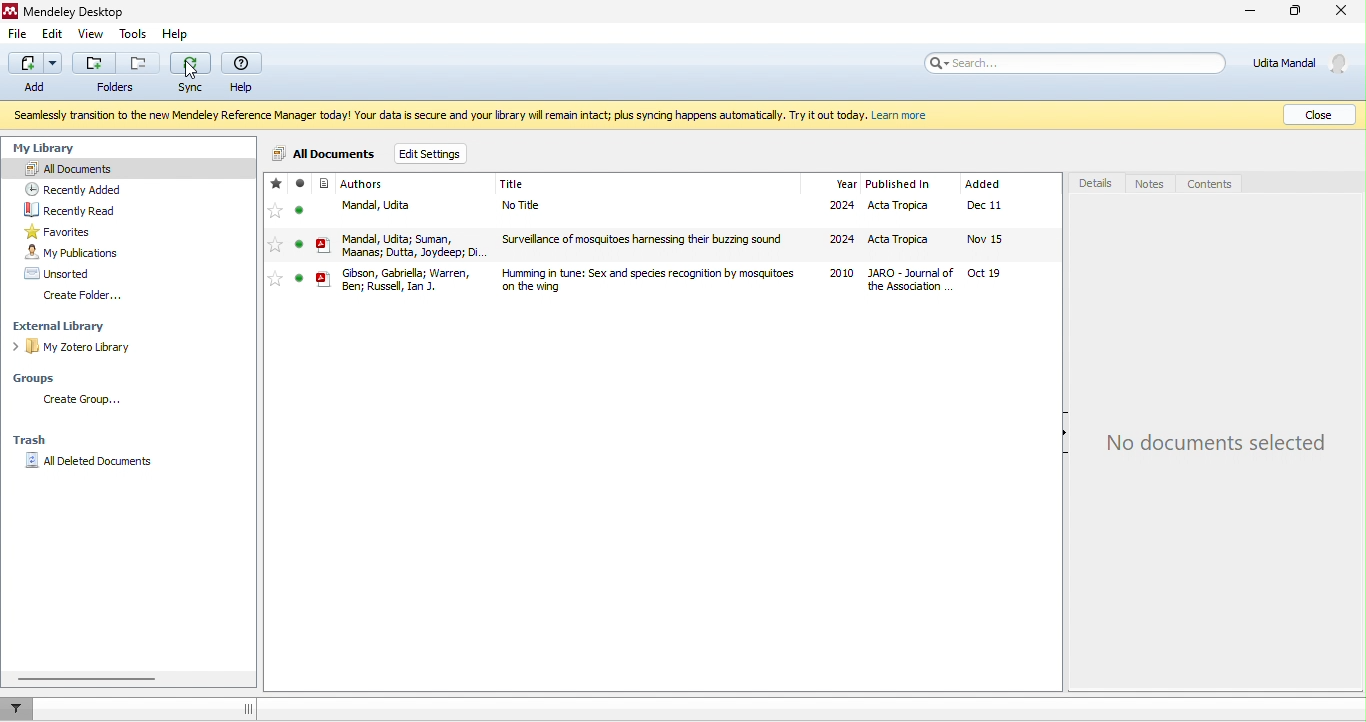  What do you see at coordinates (1213, 183) in the screenshot?
I see `contents` at bounding box center [1213, 183].